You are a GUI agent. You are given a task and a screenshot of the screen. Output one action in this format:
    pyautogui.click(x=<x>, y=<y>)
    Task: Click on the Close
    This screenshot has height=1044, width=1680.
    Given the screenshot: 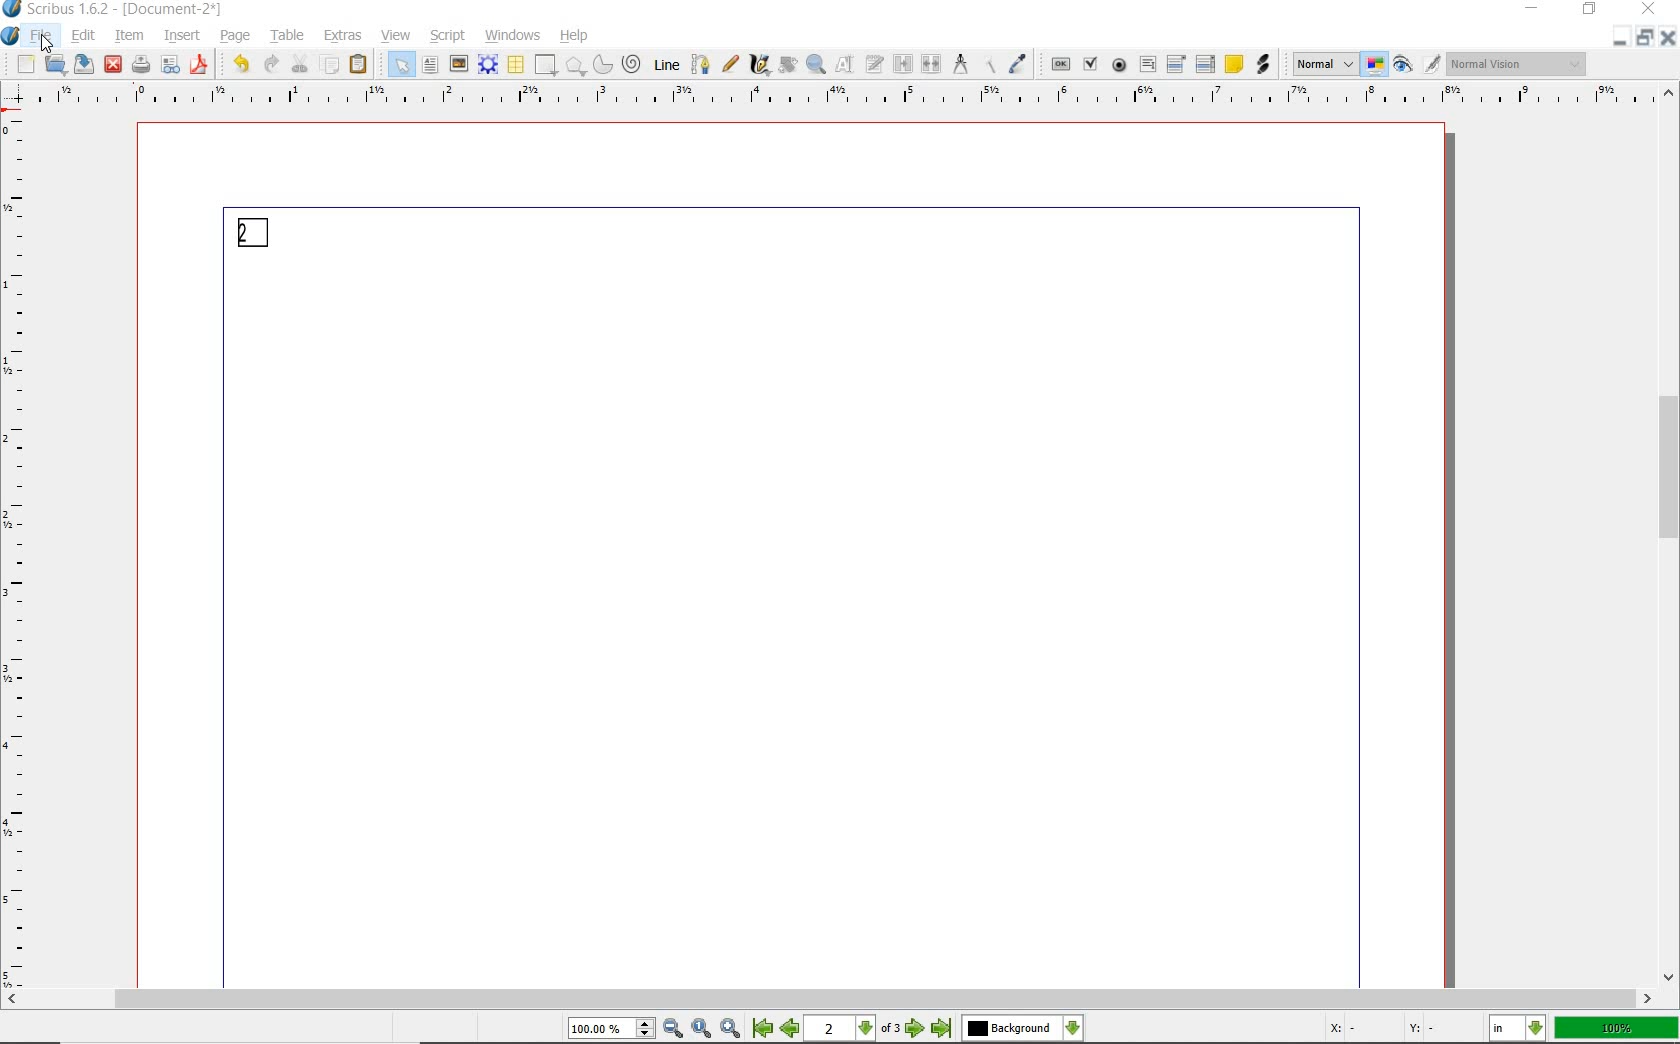 What is the action you would take?
    pyautogui.click(x=1619, y=37)
    